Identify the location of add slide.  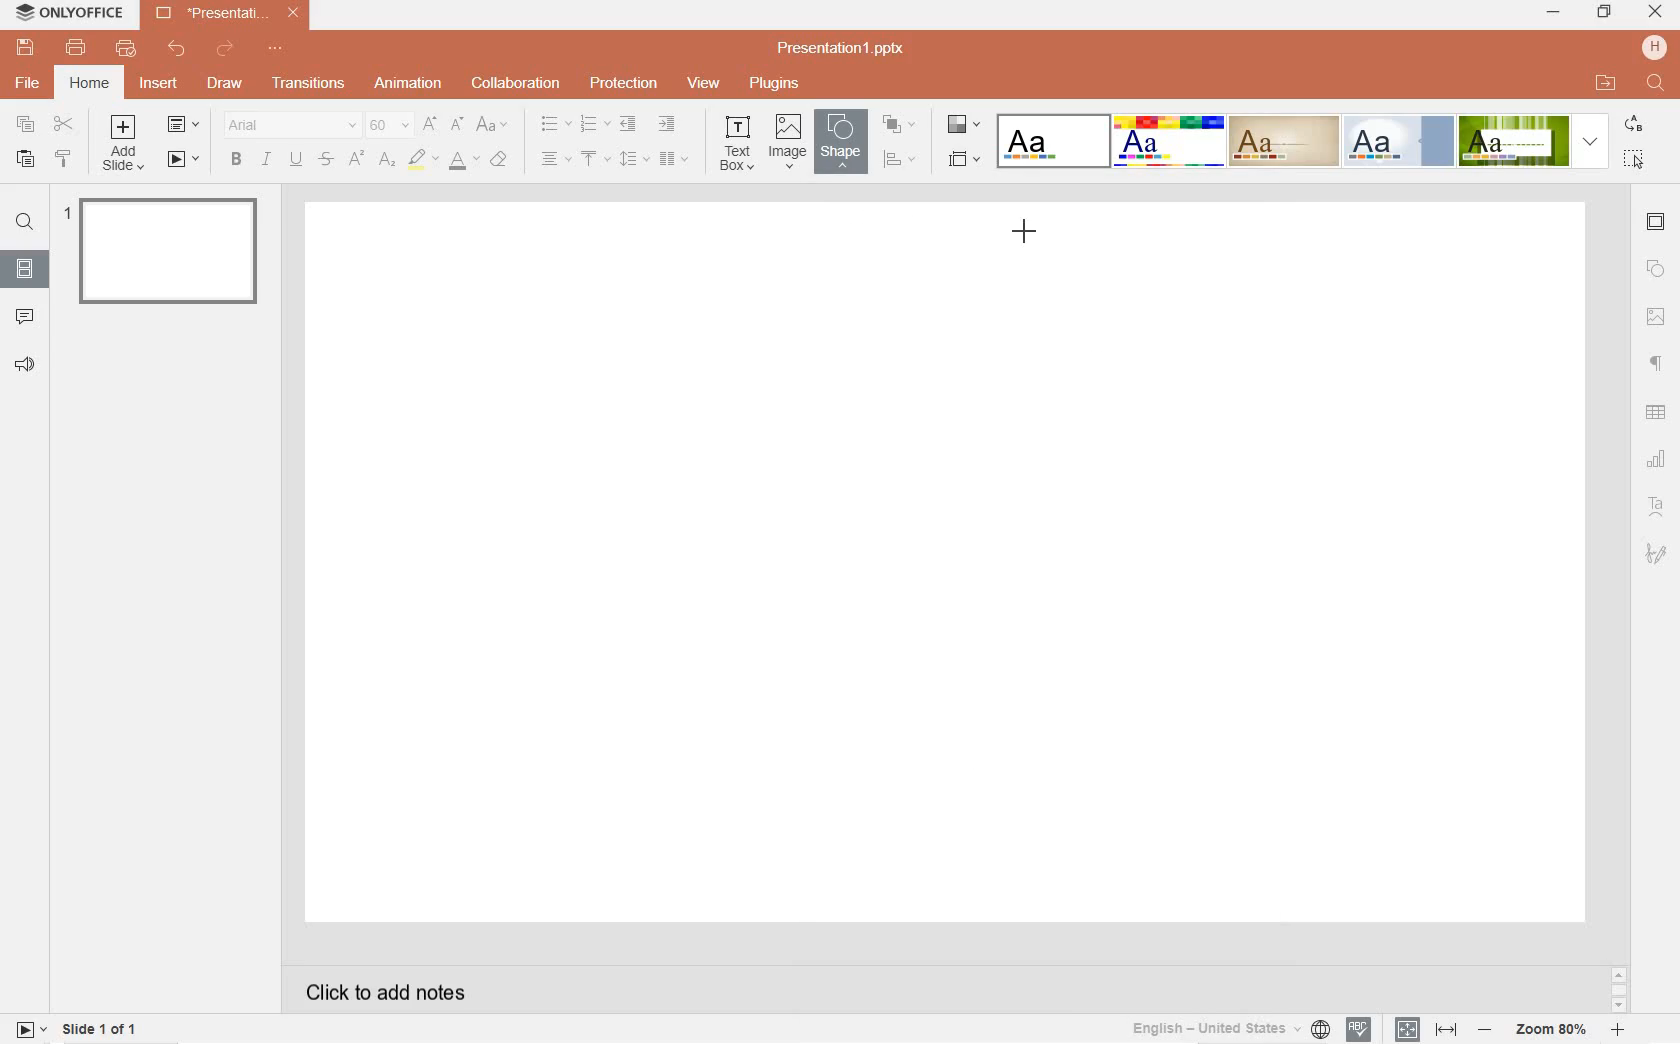
(126, 145).